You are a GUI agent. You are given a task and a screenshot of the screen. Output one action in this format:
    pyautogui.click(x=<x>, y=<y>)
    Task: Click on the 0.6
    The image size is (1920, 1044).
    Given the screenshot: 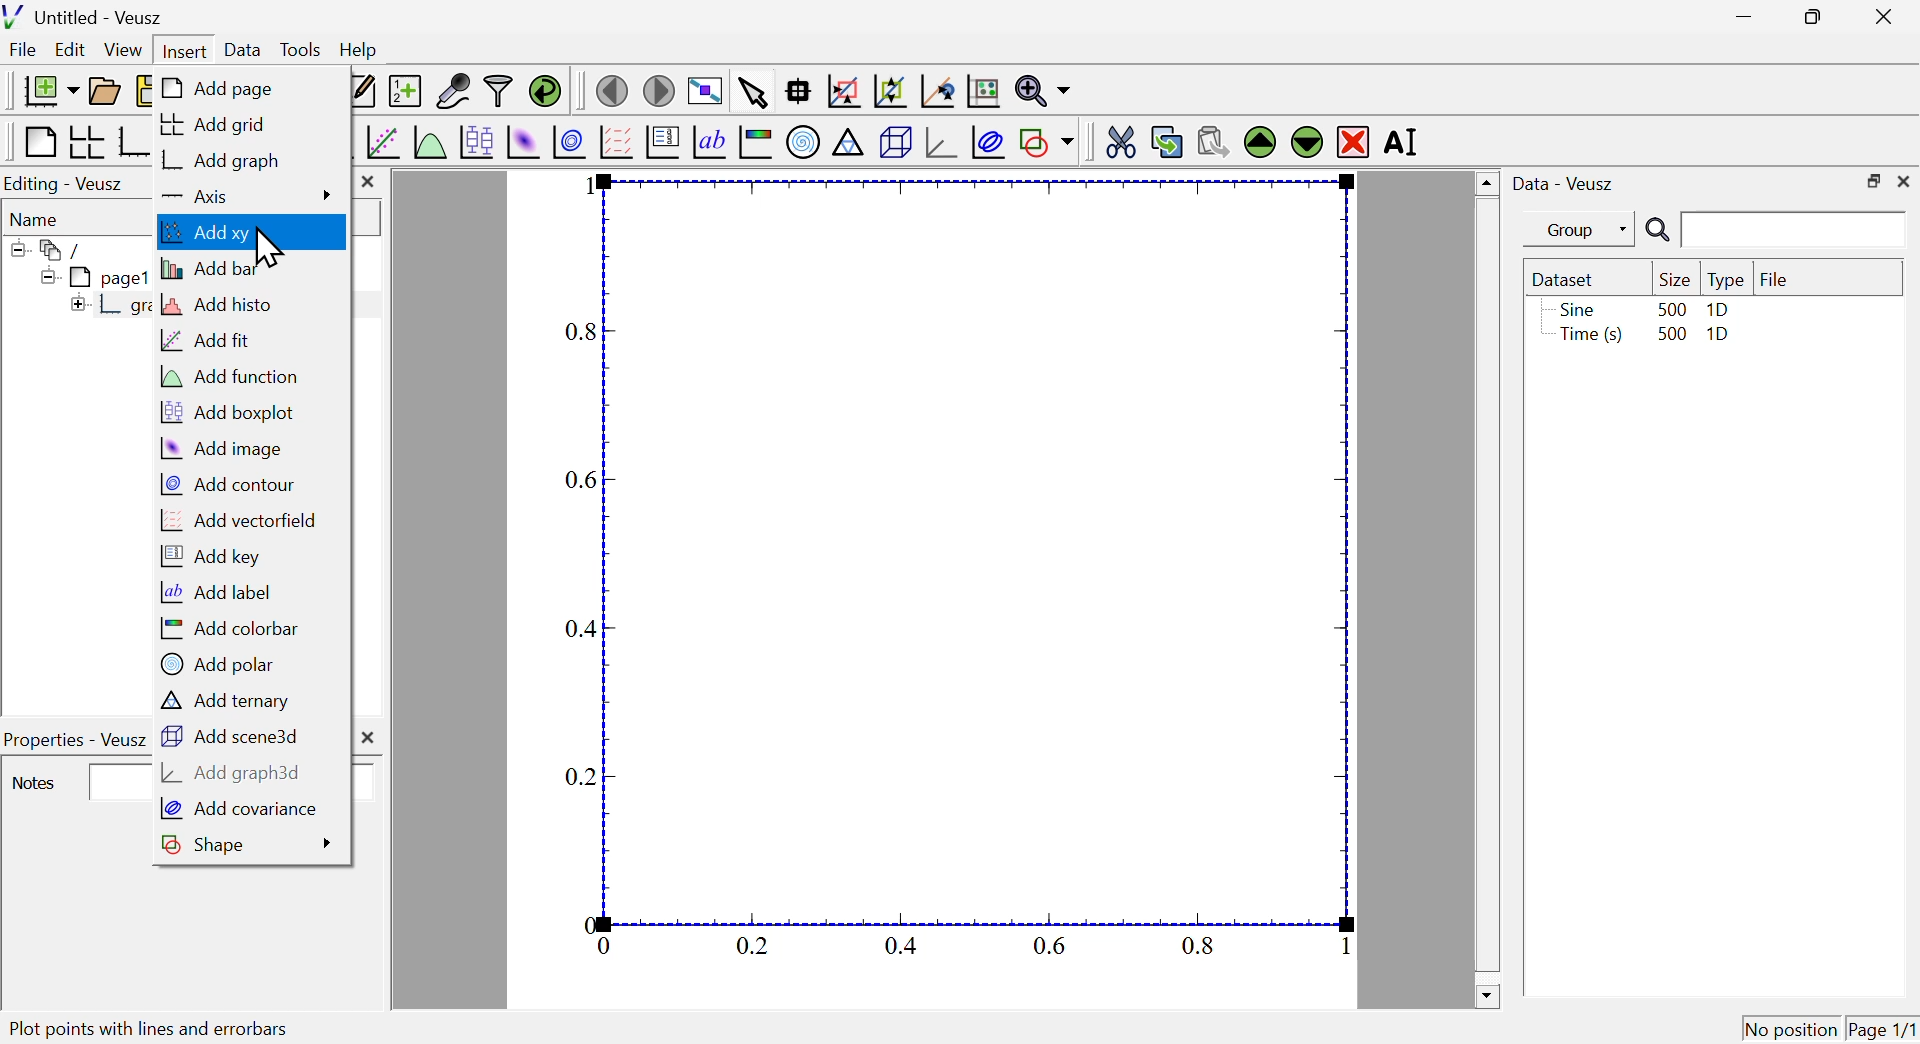 What is the action you would take?
    pyautogui.click(x=1052, y=944)
    